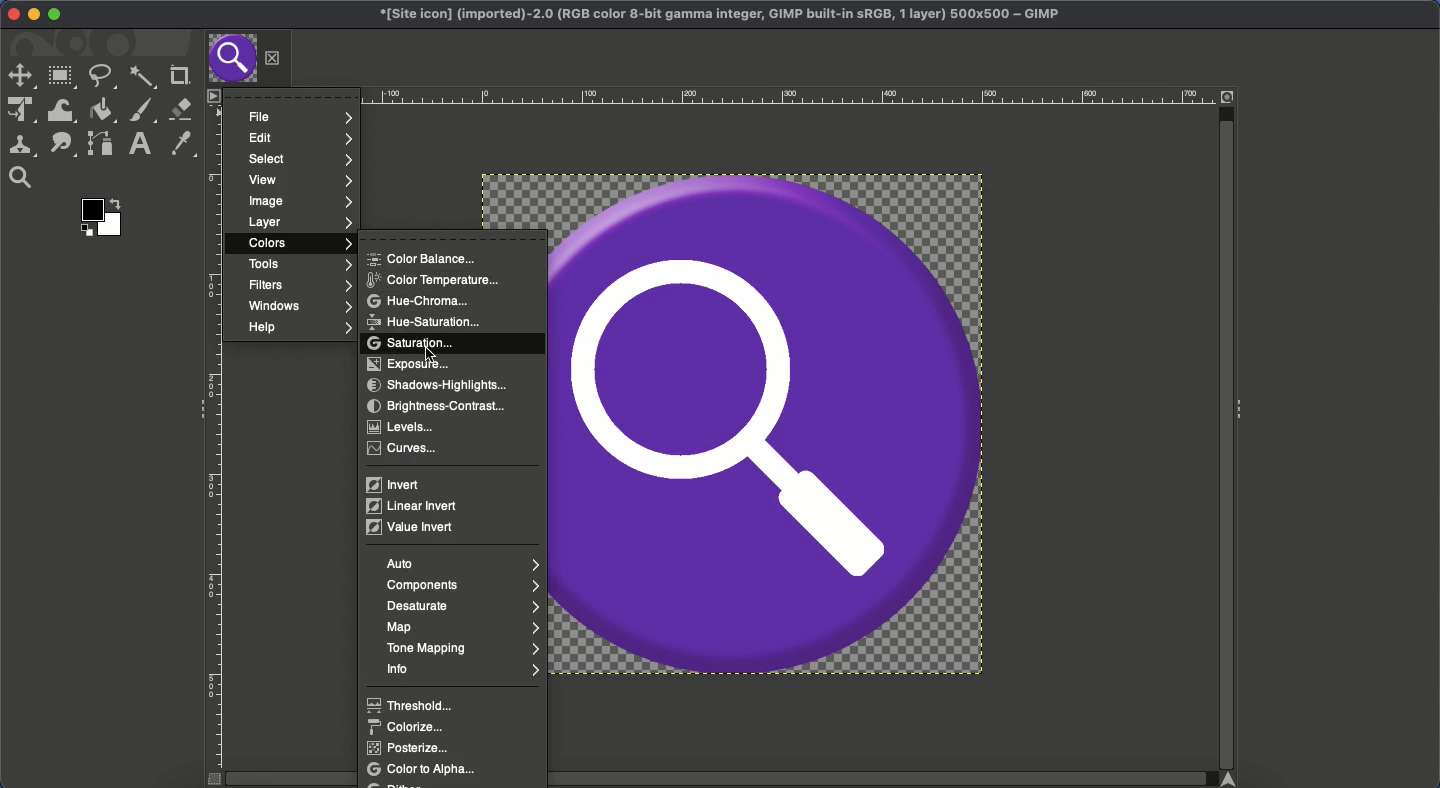 Image resolution: width=1440 pixels, height=788 pixels. What do you see at coordinates (424, 260) in the screenshot?
I see `Color balance` at bounding box center [424, 260].